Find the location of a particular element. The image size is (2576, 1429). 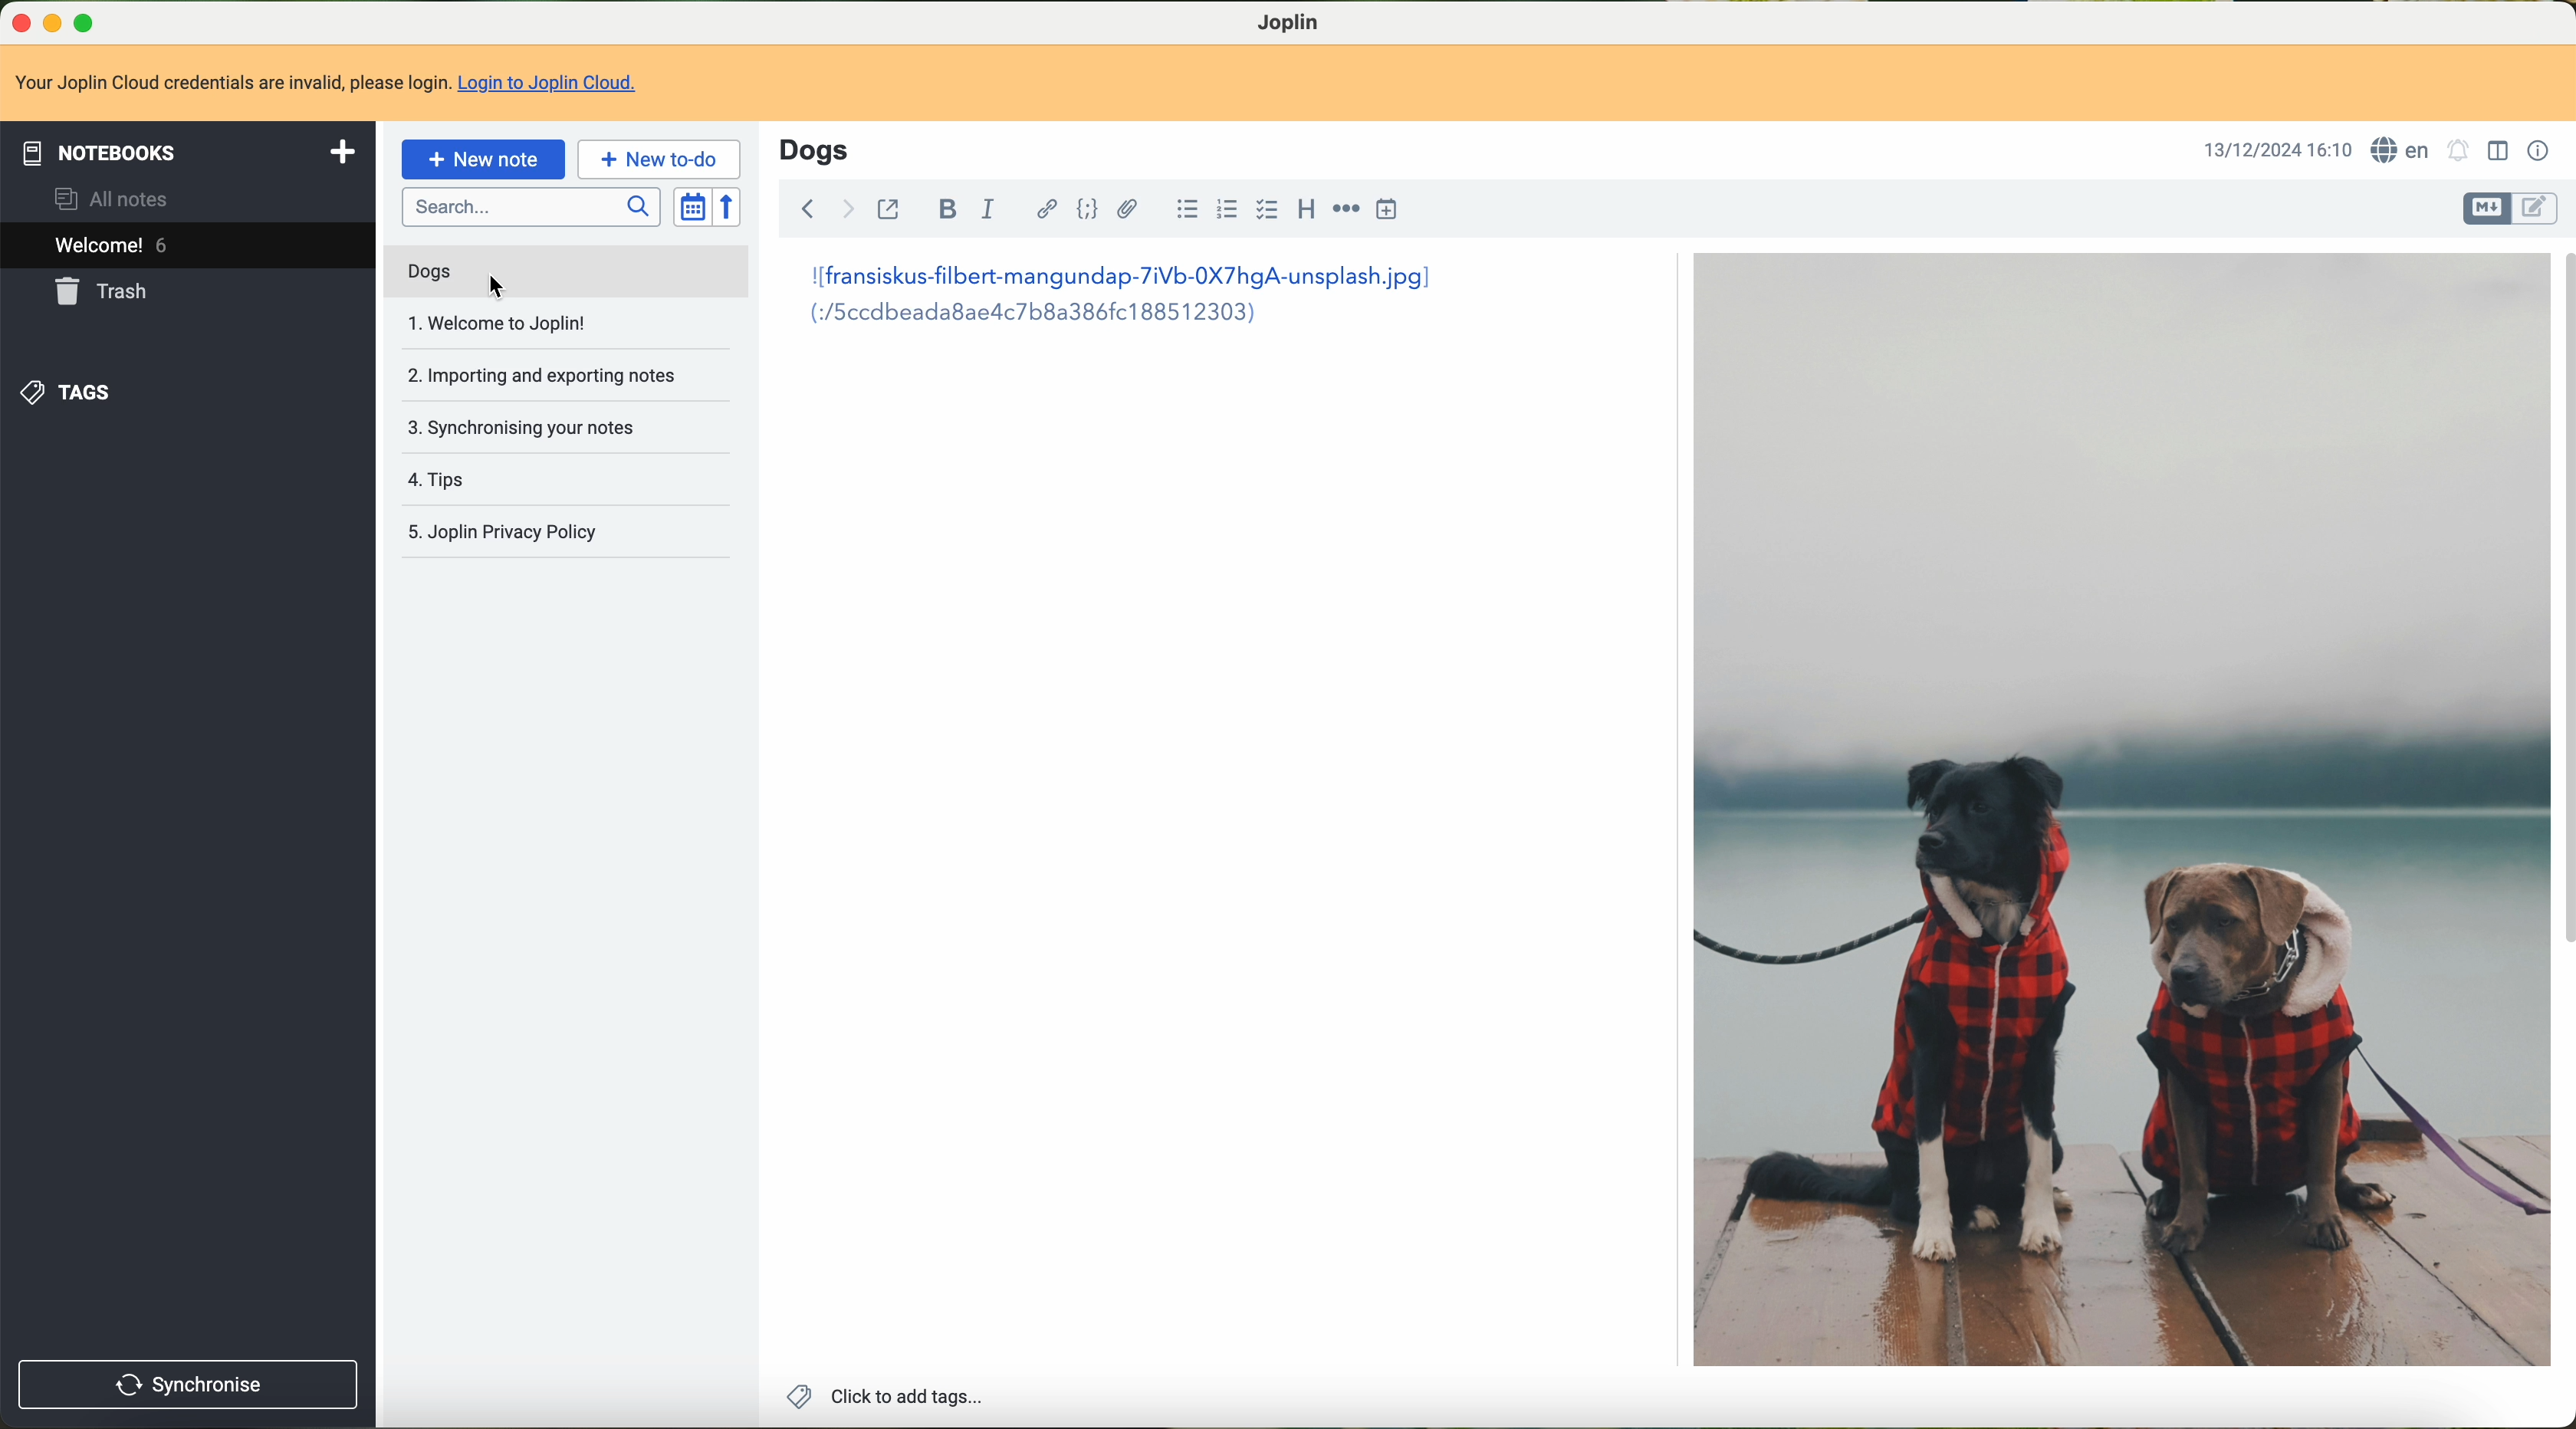

insert time is located at coordinates (1390, 212).